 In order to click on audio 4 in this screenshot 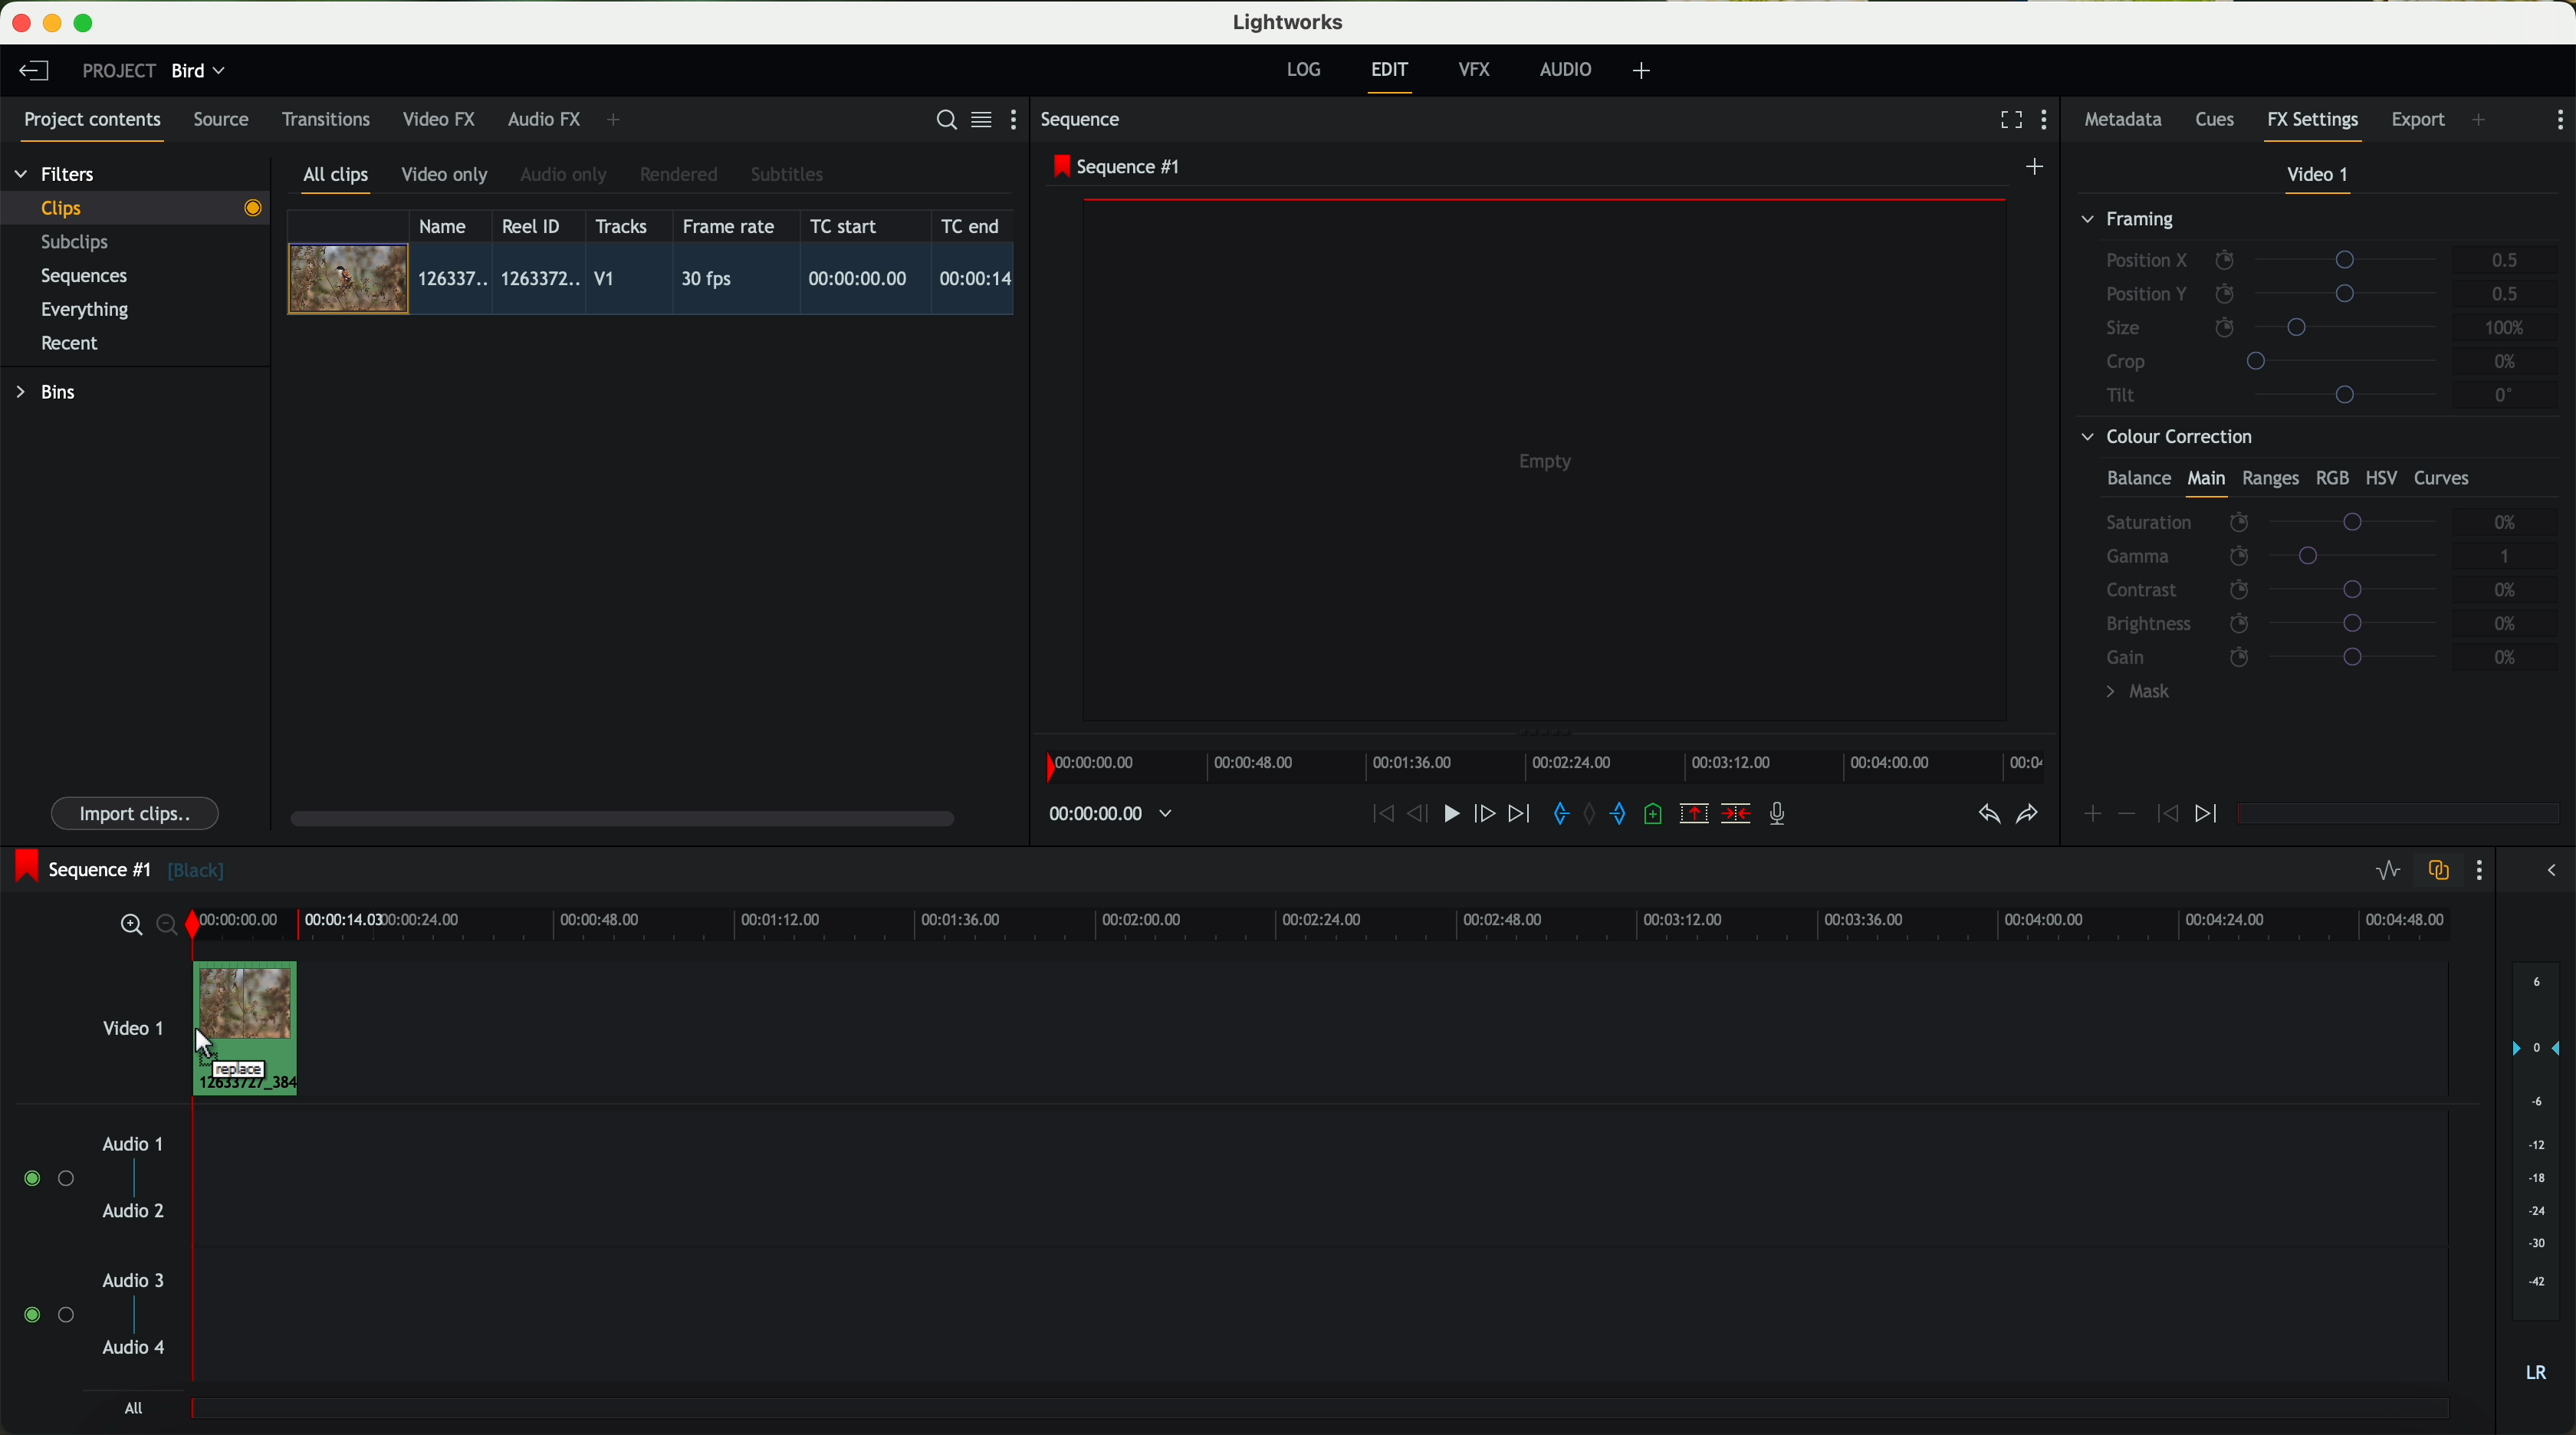, I will do `click(135, 1348)`.